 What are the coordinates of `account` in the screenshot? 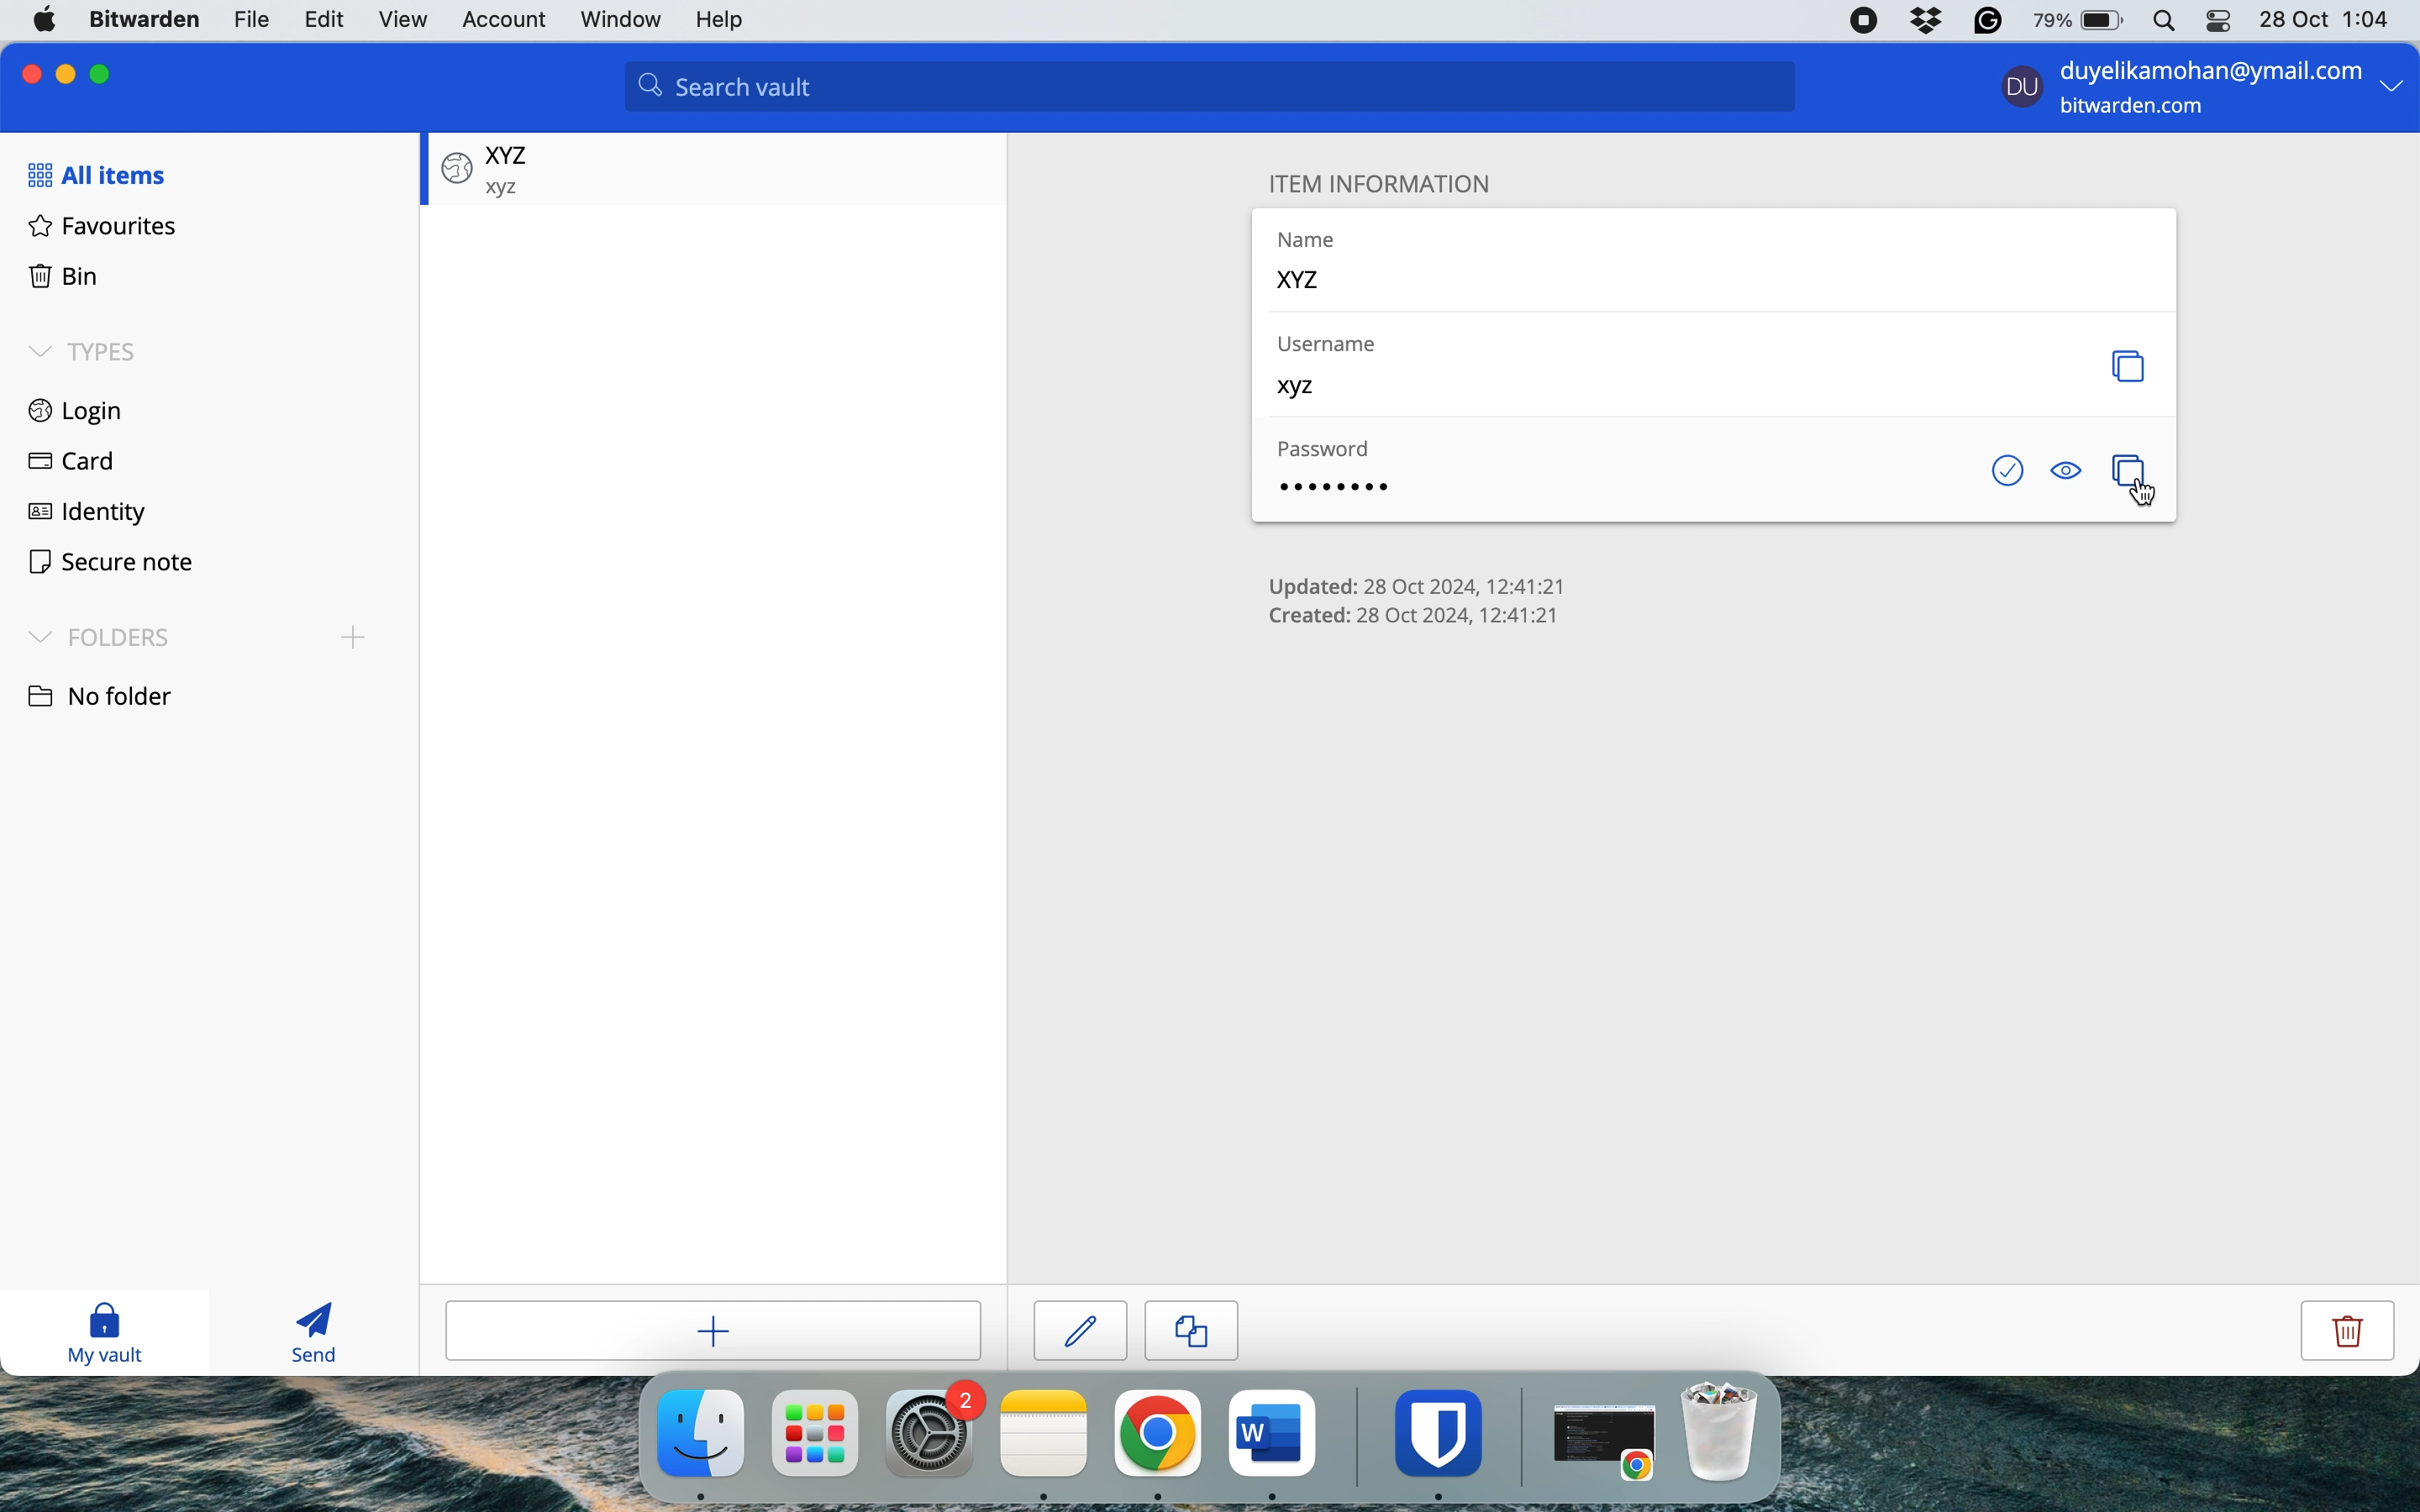 It's located at (506, 17).